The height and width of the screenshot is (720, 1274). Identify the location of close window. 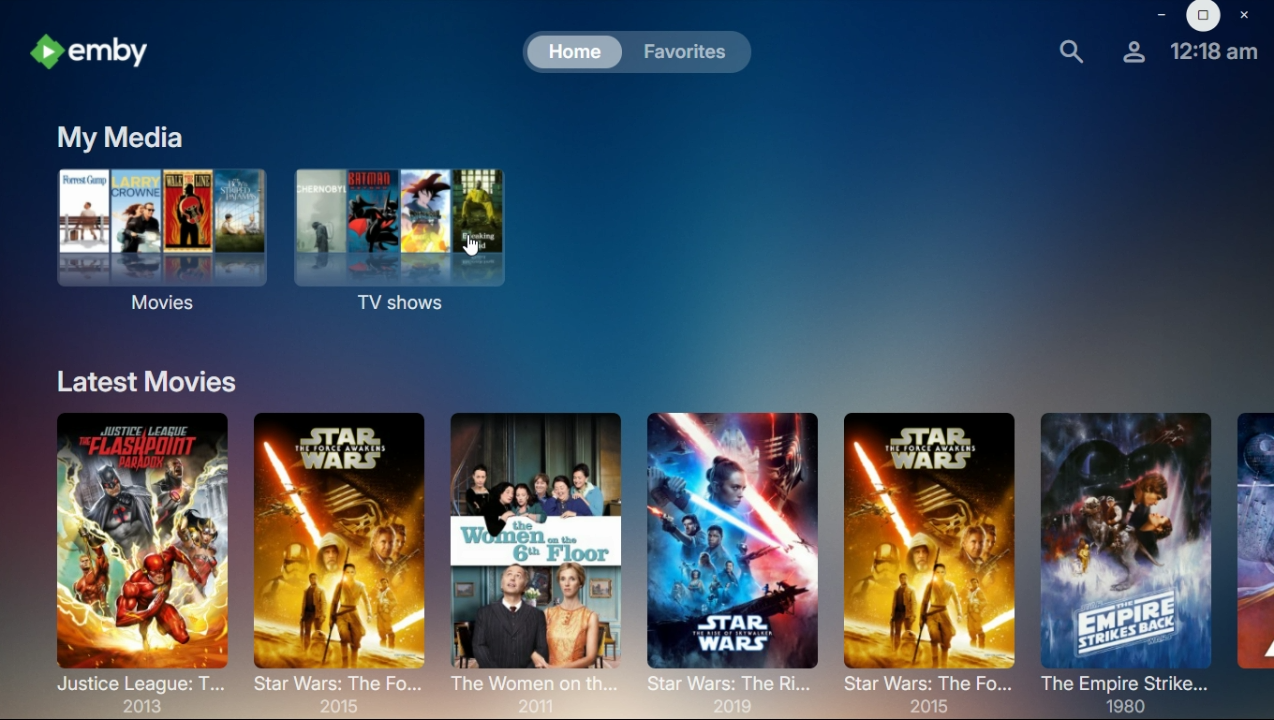
(1245, 16).